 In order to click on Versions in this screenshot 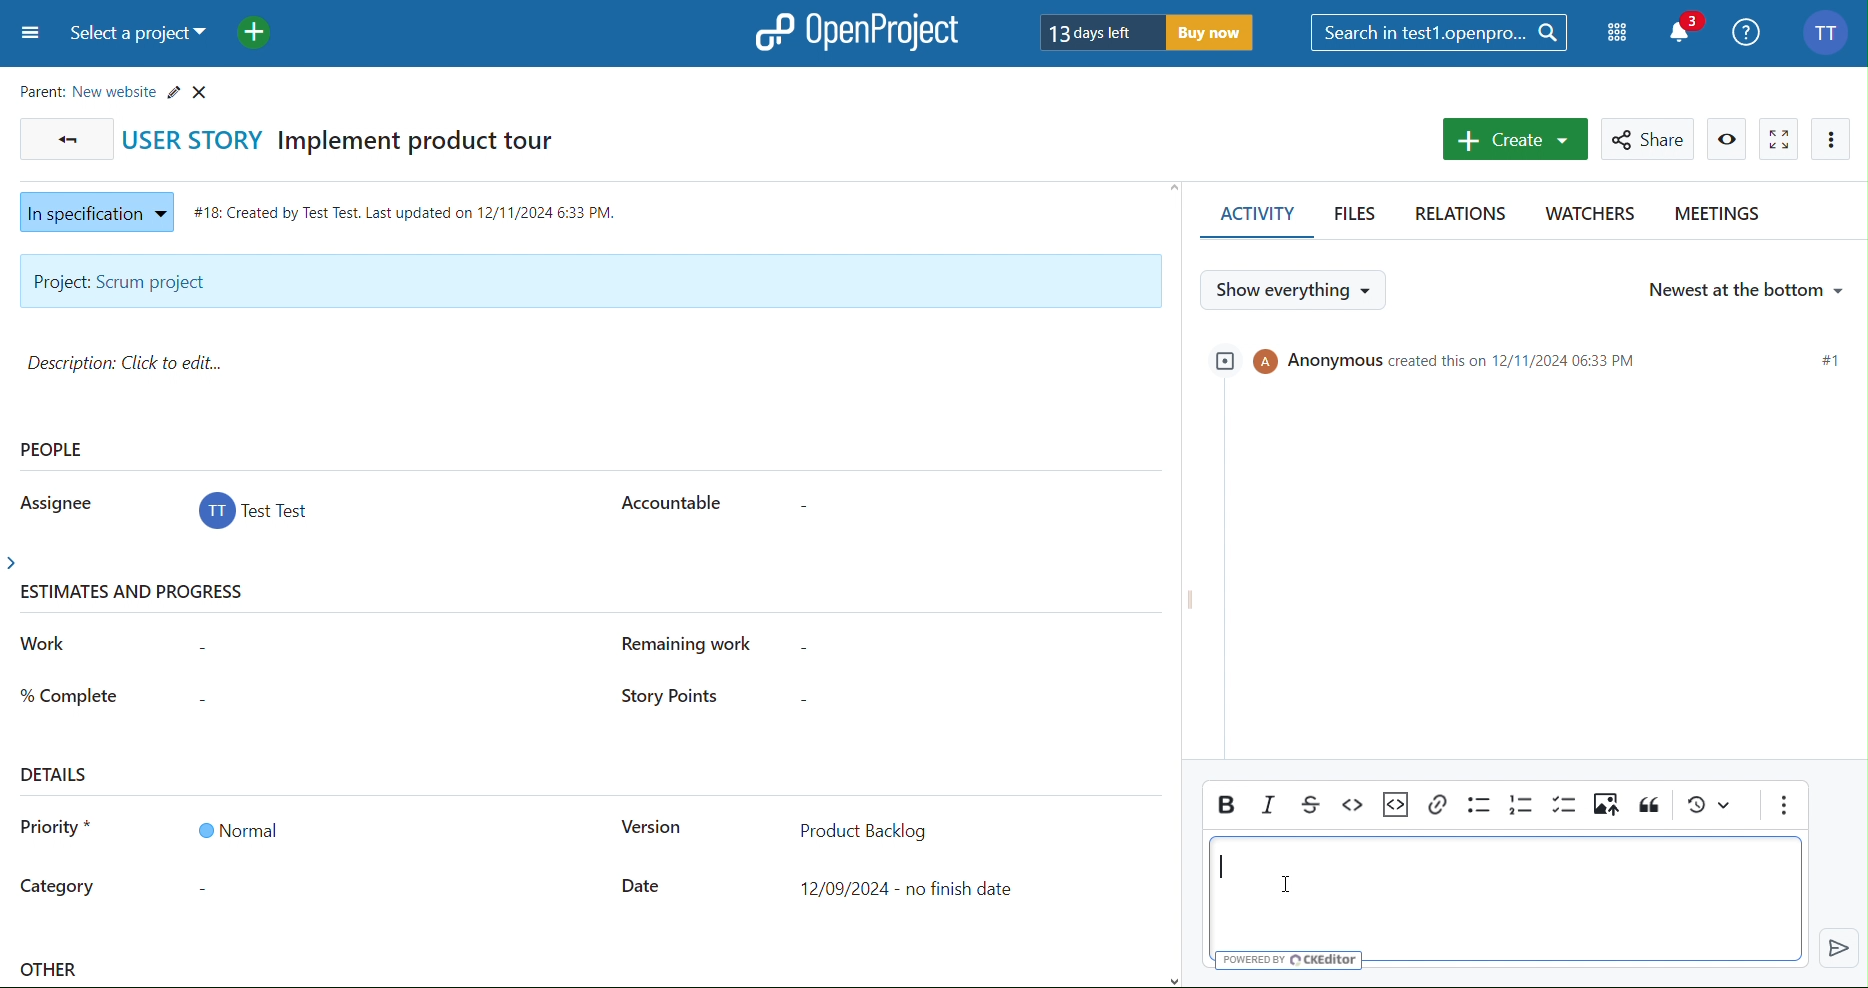, I will do `click(1709, 809)`.